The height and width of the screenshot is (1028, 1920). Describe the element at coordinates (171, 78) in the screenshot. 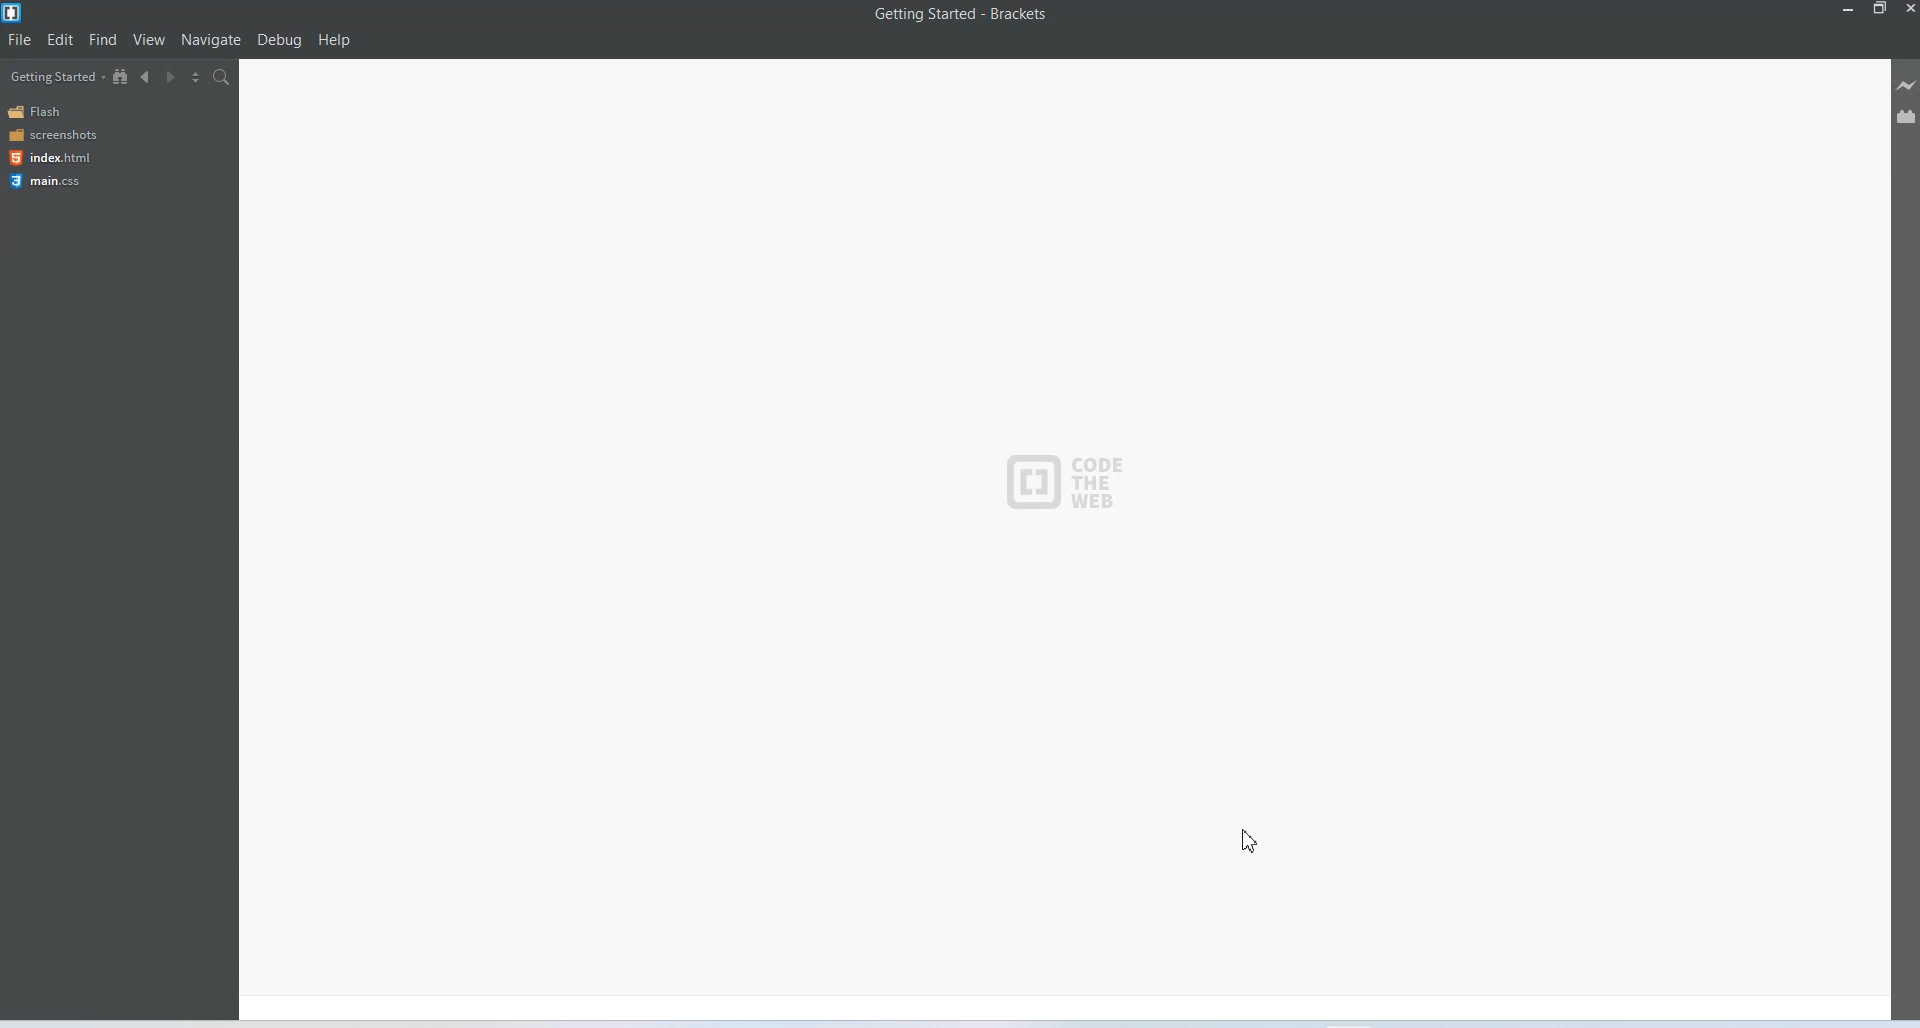

I see `Navigate Forwards` at that location.